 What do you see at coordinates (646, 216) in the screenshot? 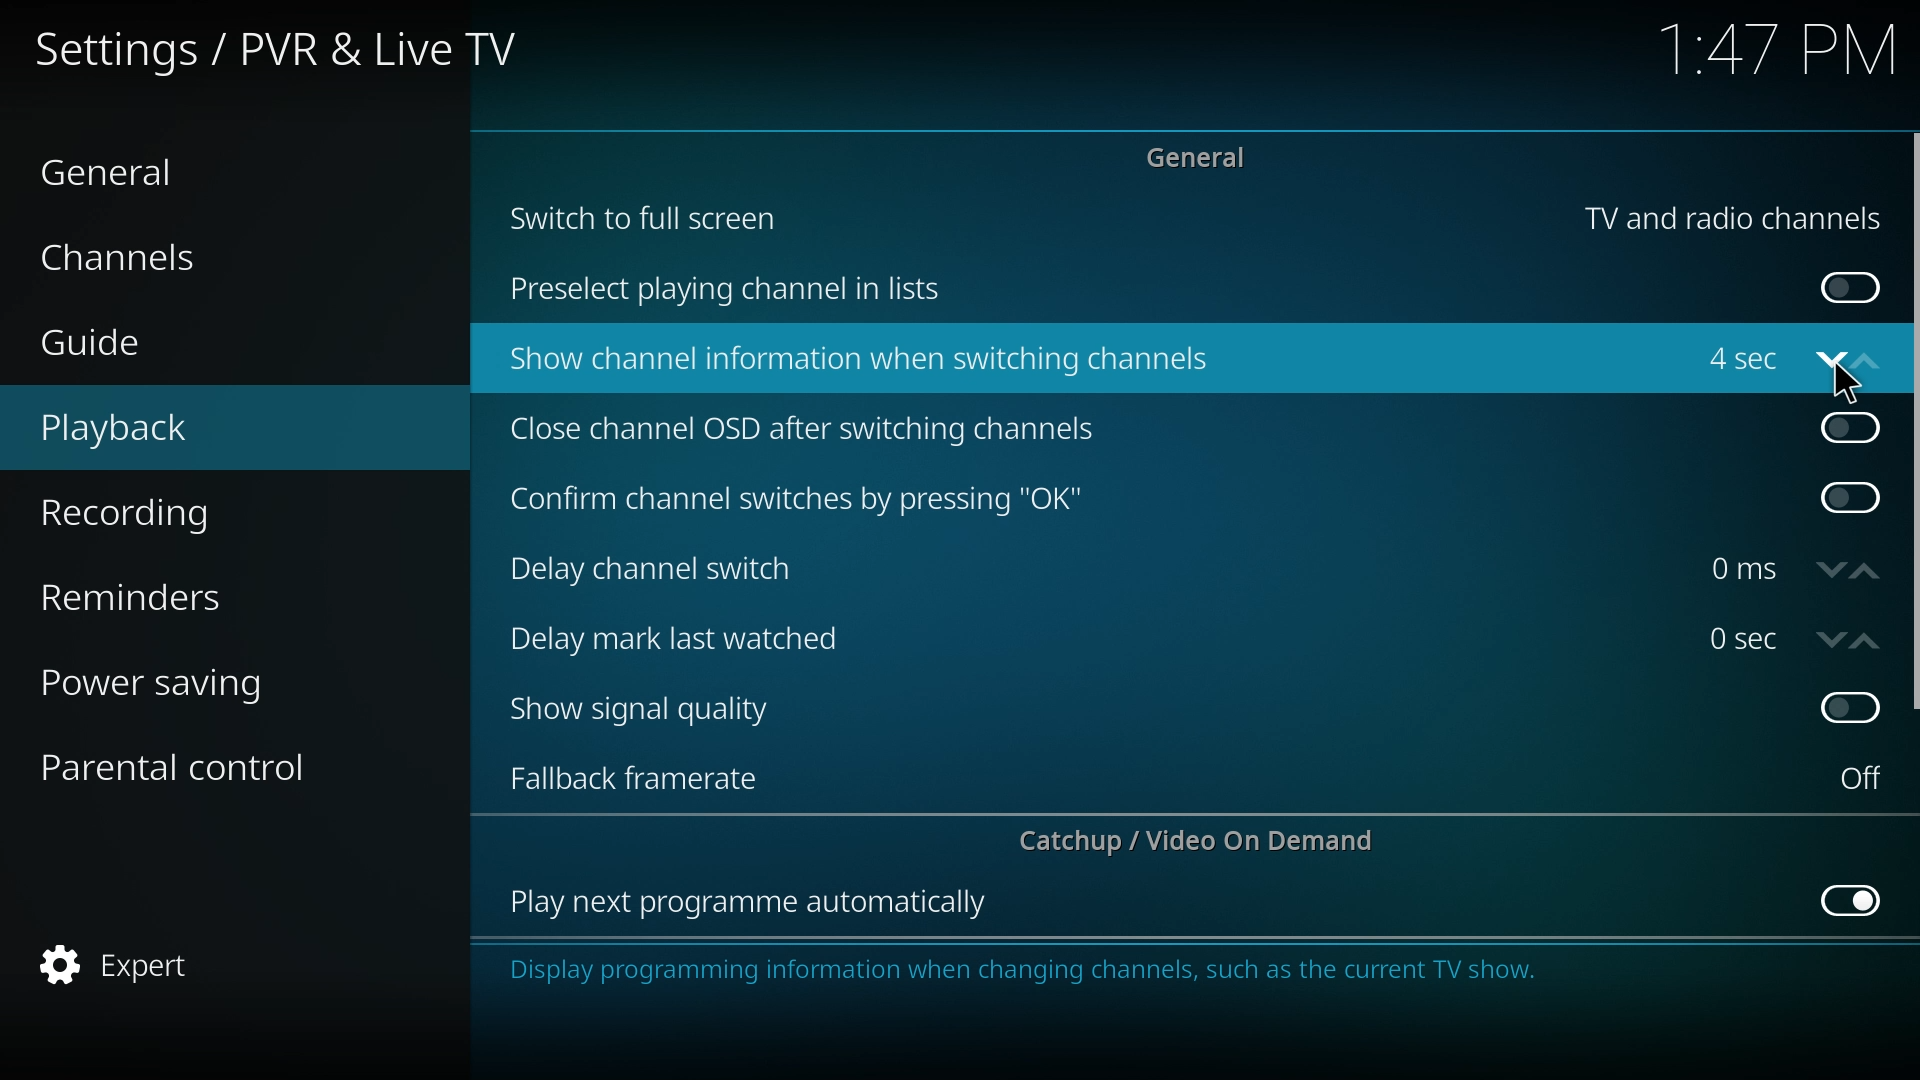
I see `switch to full screen` at bounding box center [646, 216].